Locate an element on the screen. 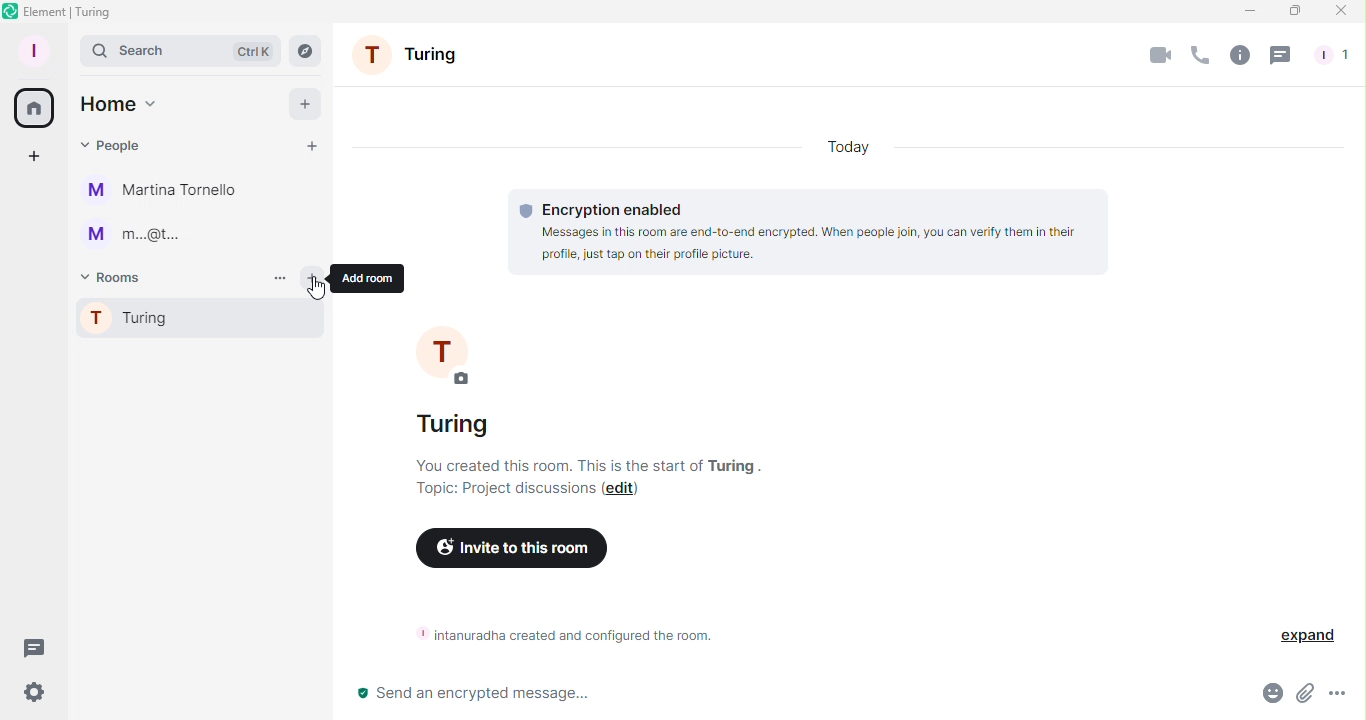 The image size is (1366, 720). Threads is located at coordinates (1281, 55).